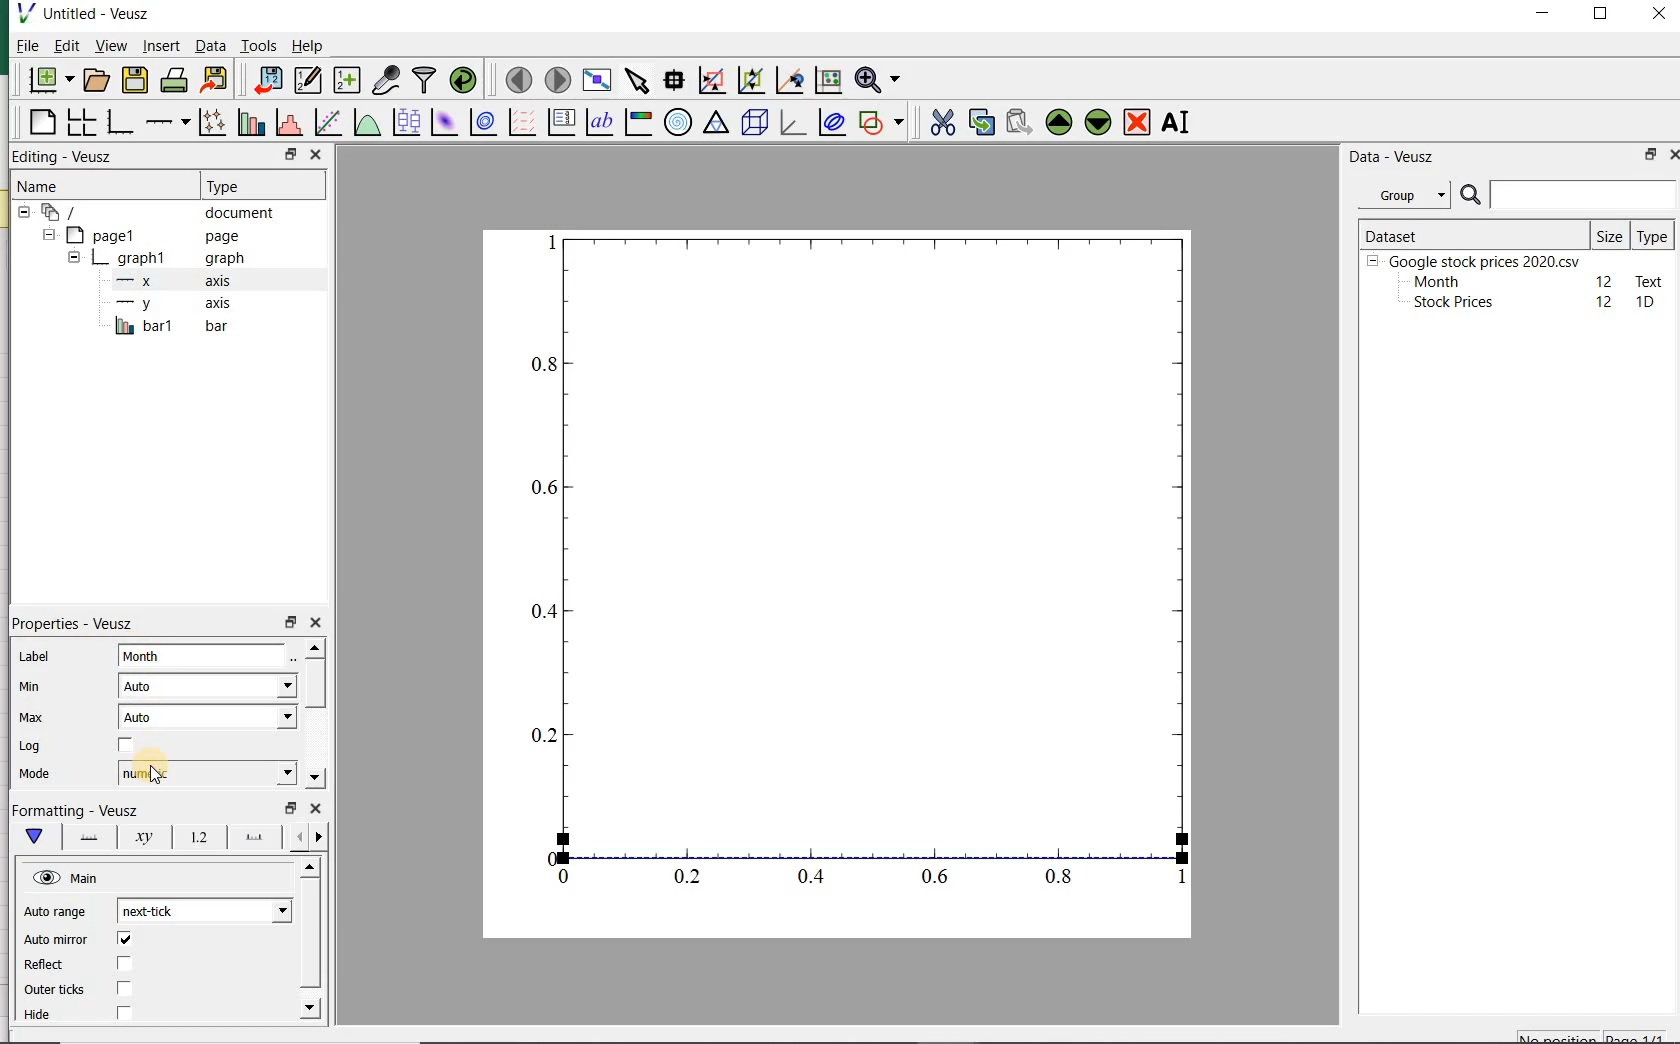 Image resolution: width=1680 pixels, height=1044 pixels. I want to click on Formatting - Veusz, so click(81, 809).